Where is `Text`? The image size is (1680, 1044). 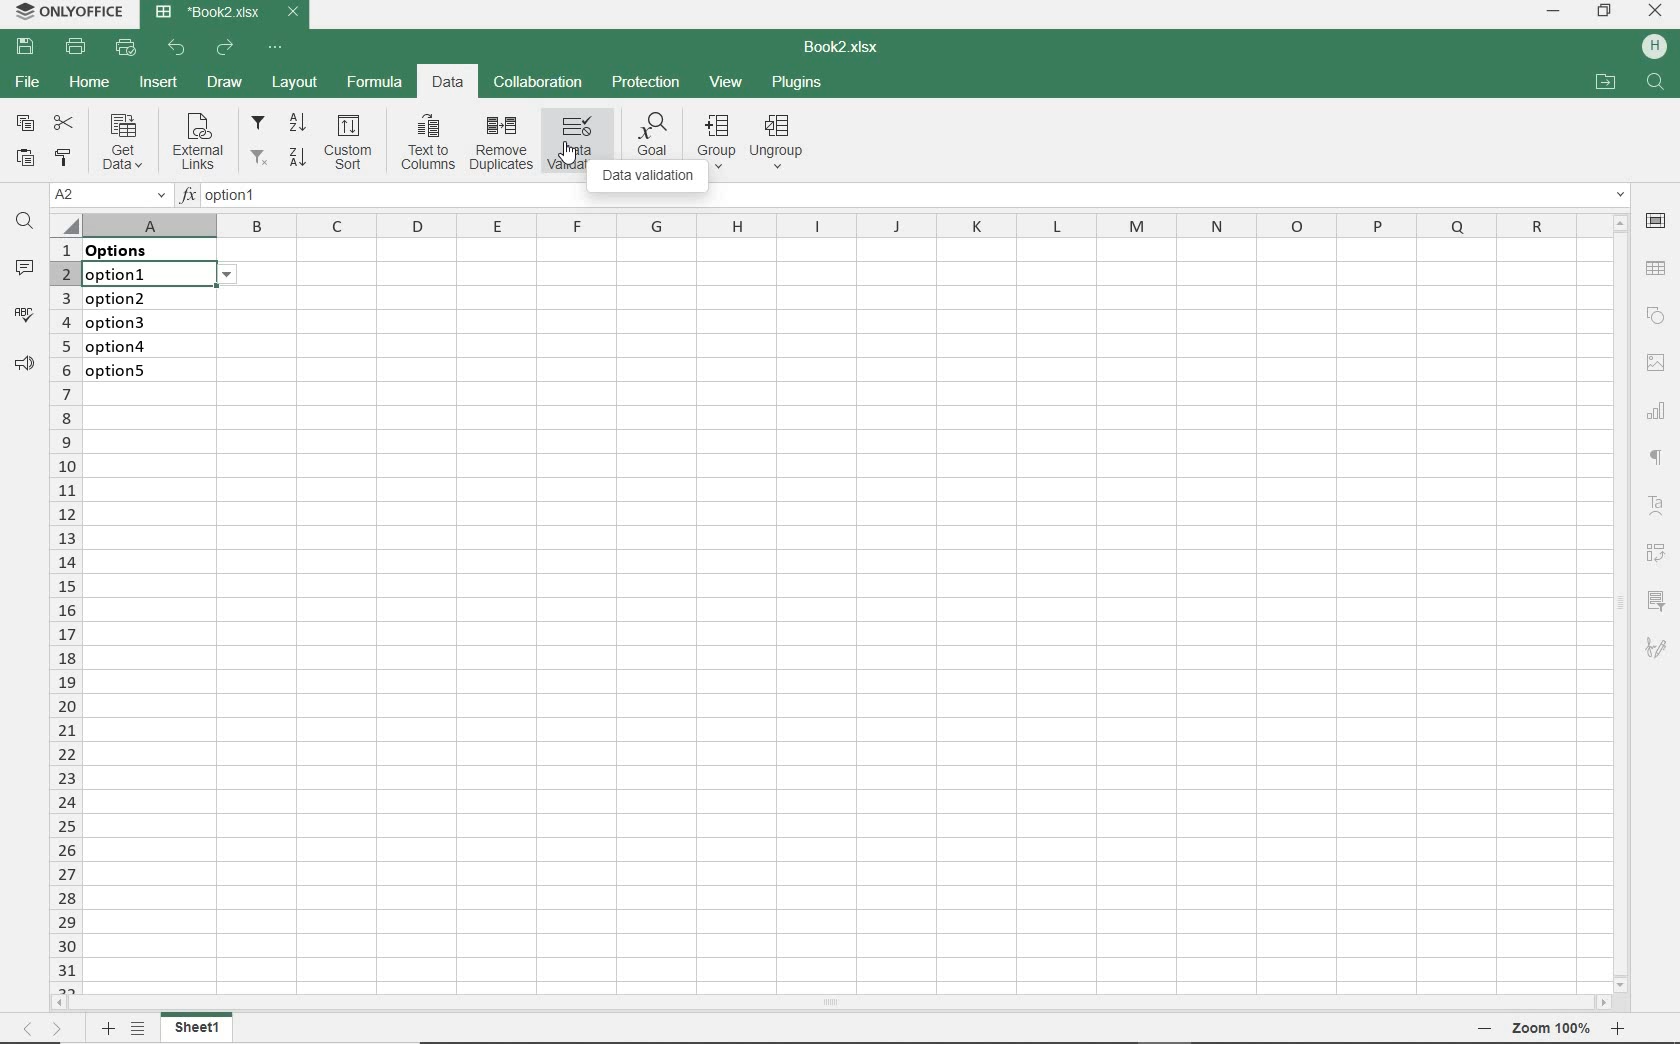
Text is located at coordinates (1656, 506).